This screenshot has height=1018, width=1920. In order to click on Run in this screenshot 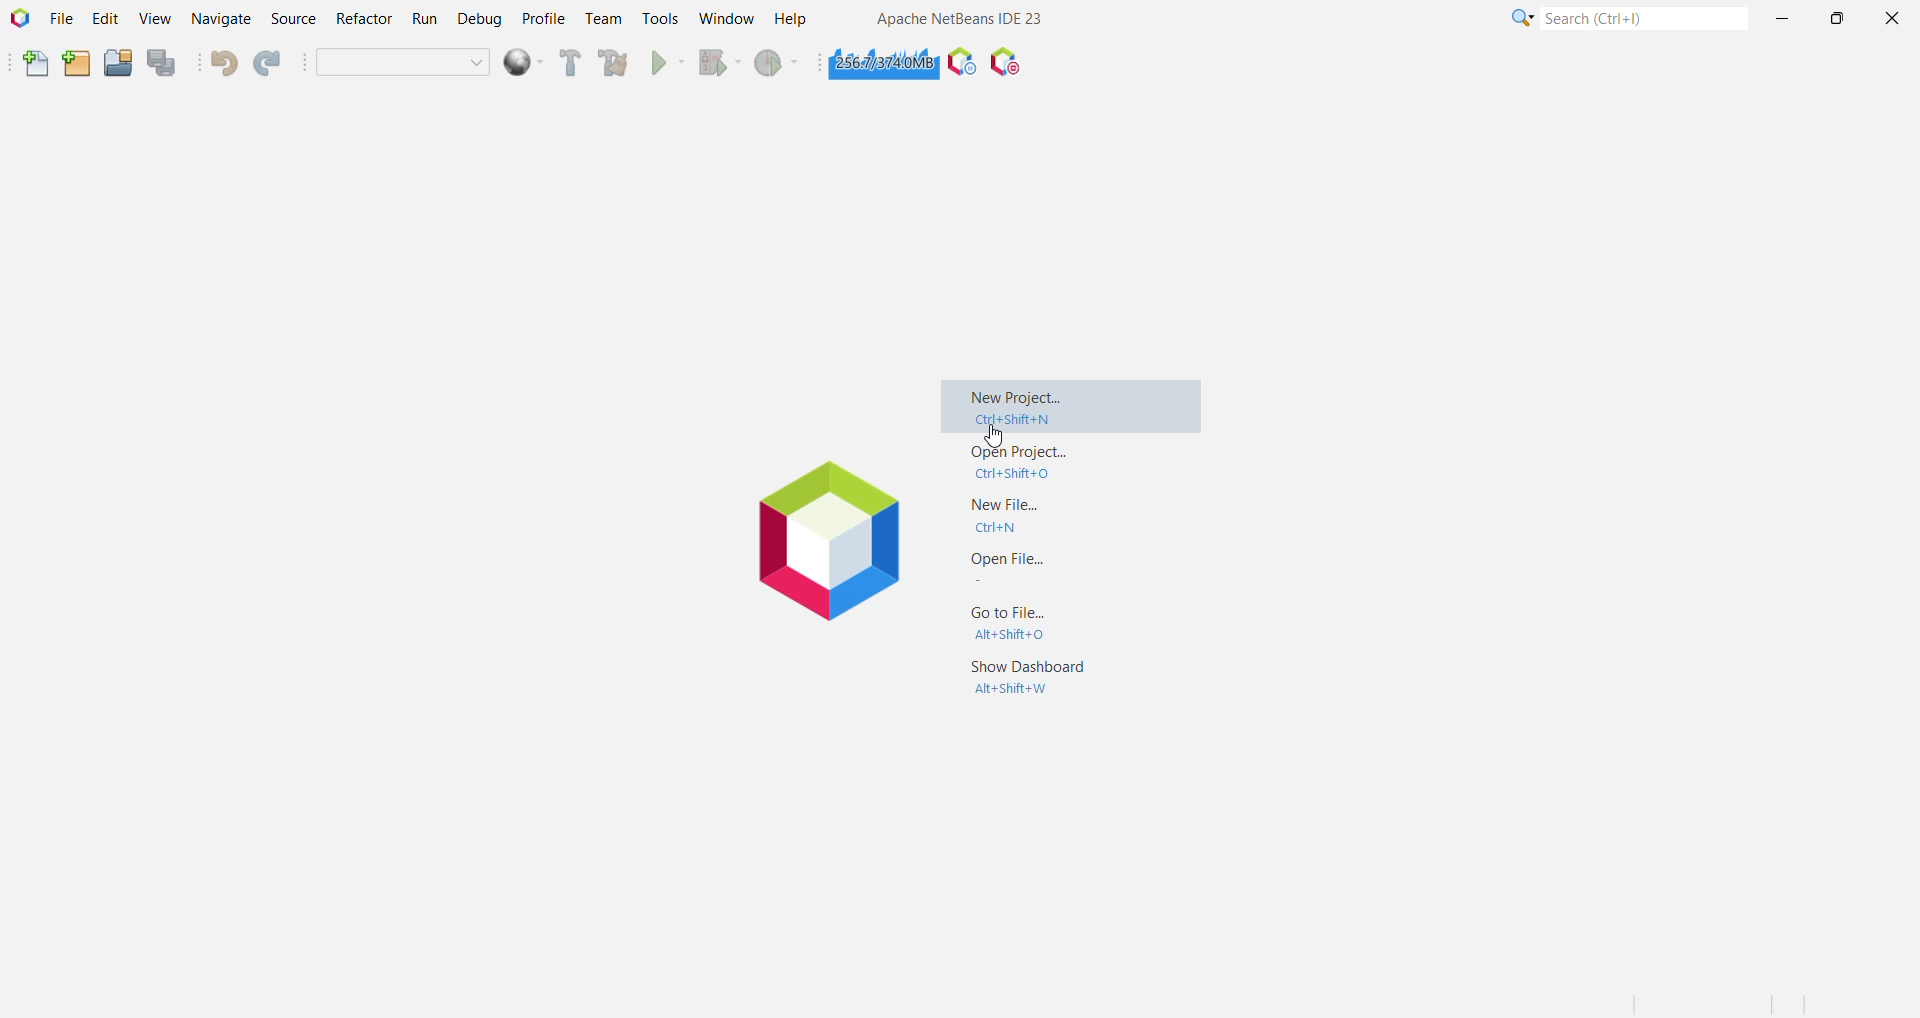, I will do `click(425, 20)`.